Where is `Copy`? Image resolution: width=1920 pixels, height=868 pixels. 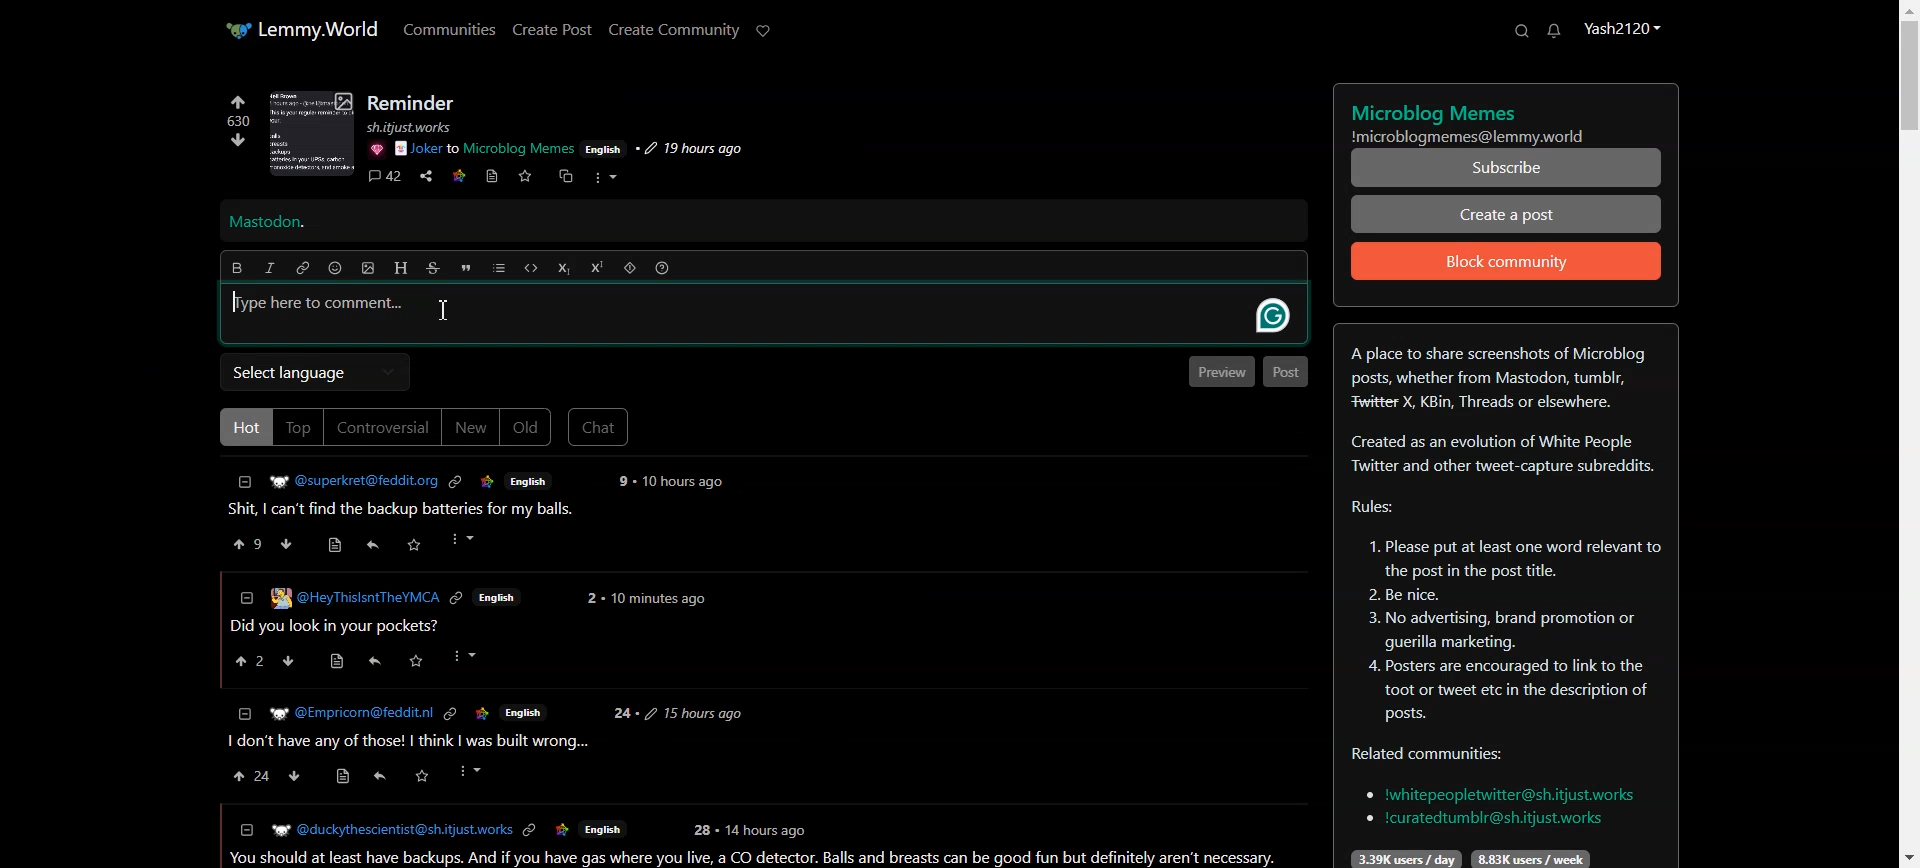 Copy is located at coordinates (563, 177).